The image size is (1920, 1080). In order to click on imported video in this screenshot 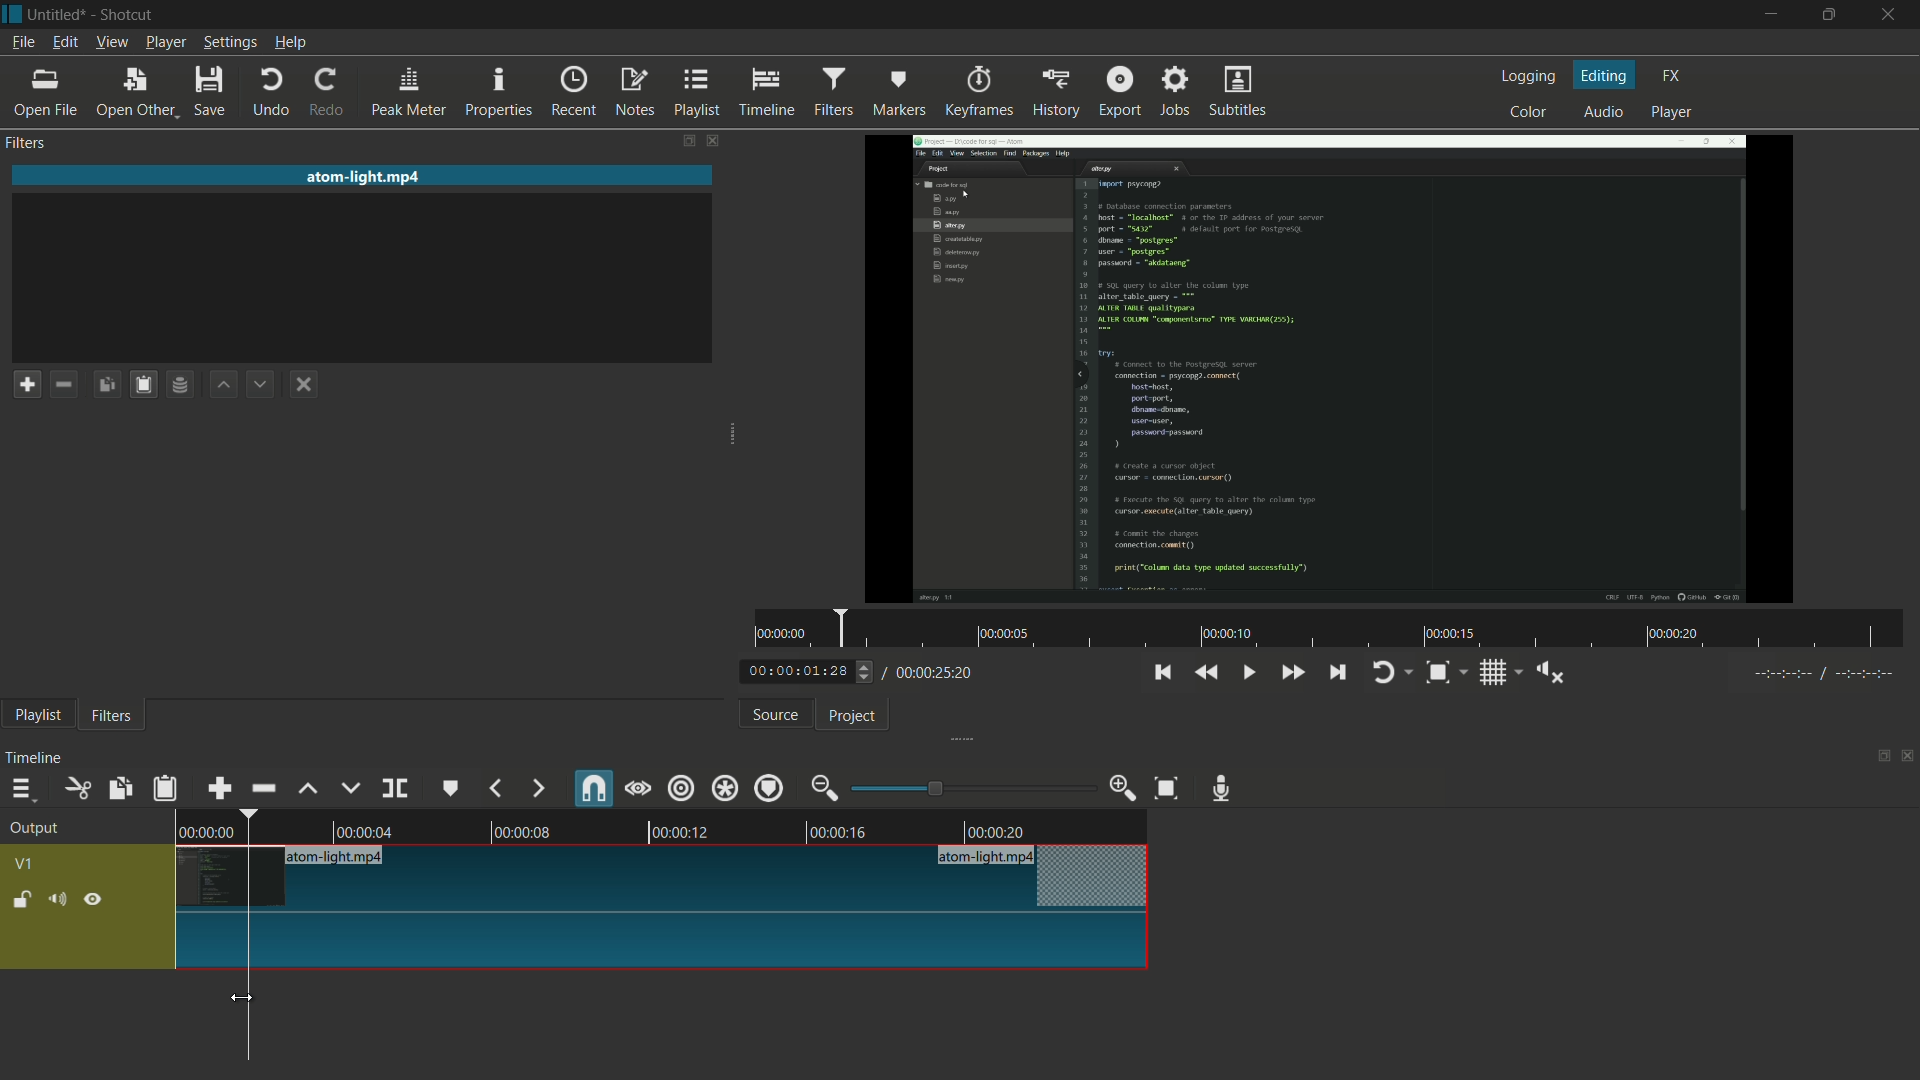, I will do `click(1334, 369)`.